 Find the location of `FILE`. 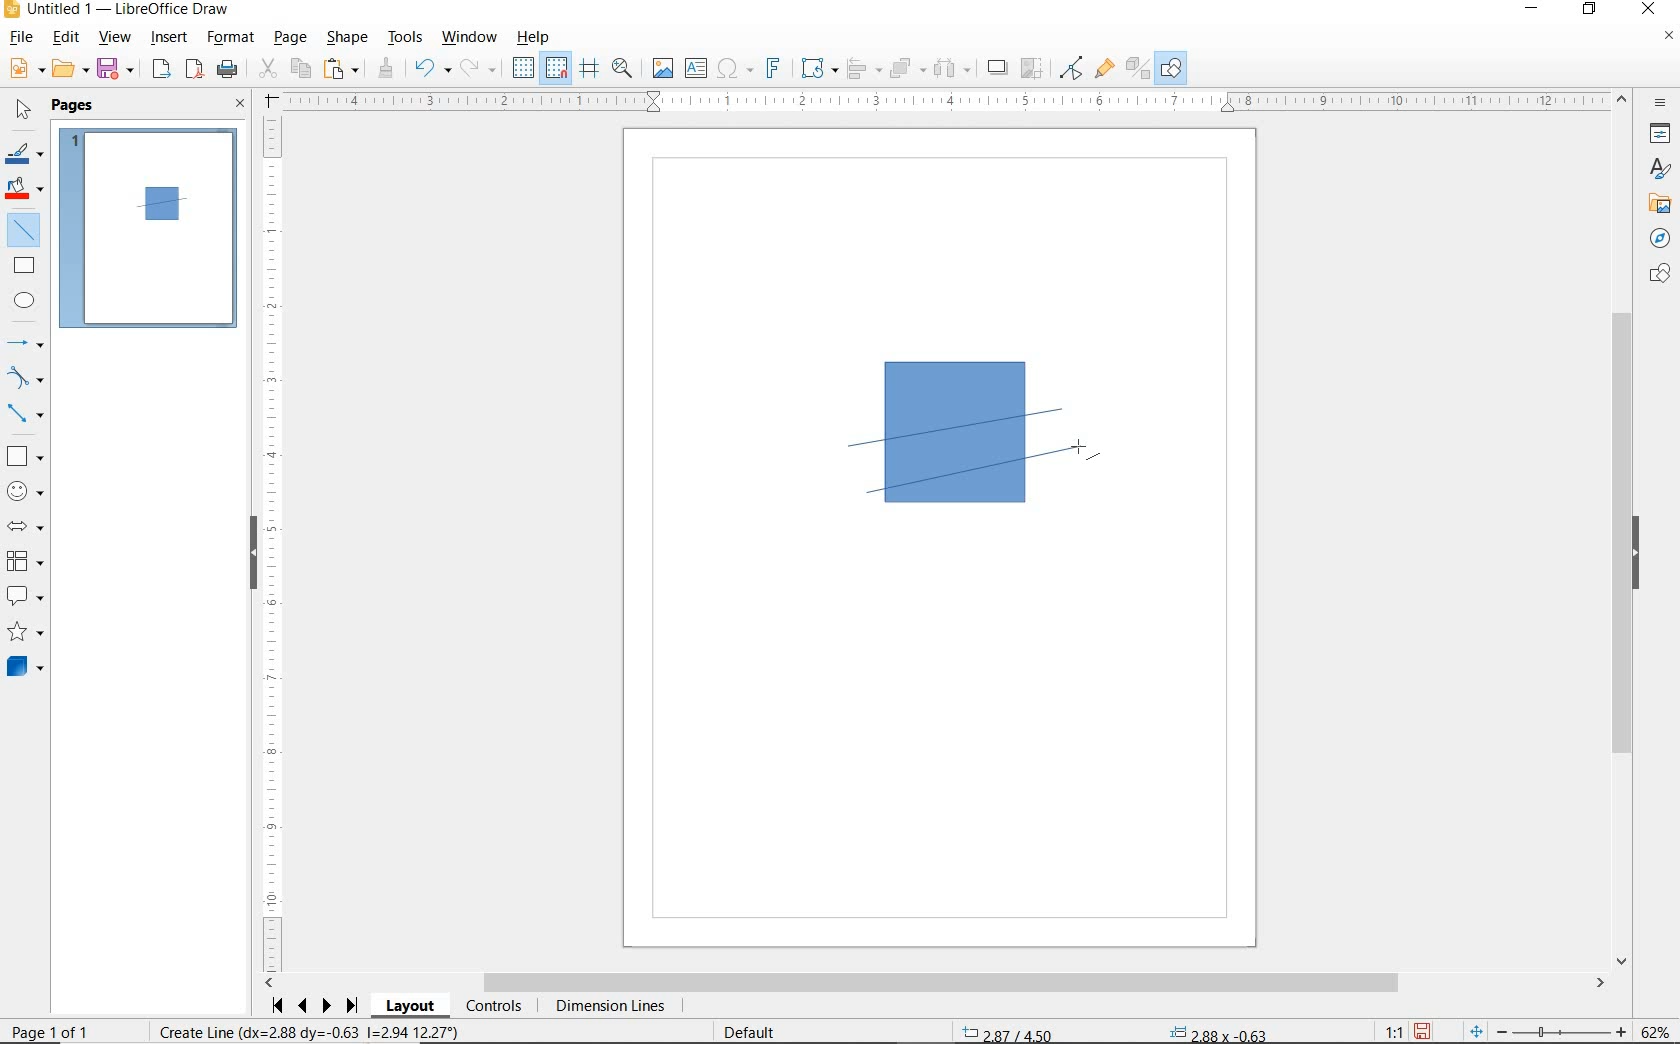

FILE is located at coordinates (19, 39).